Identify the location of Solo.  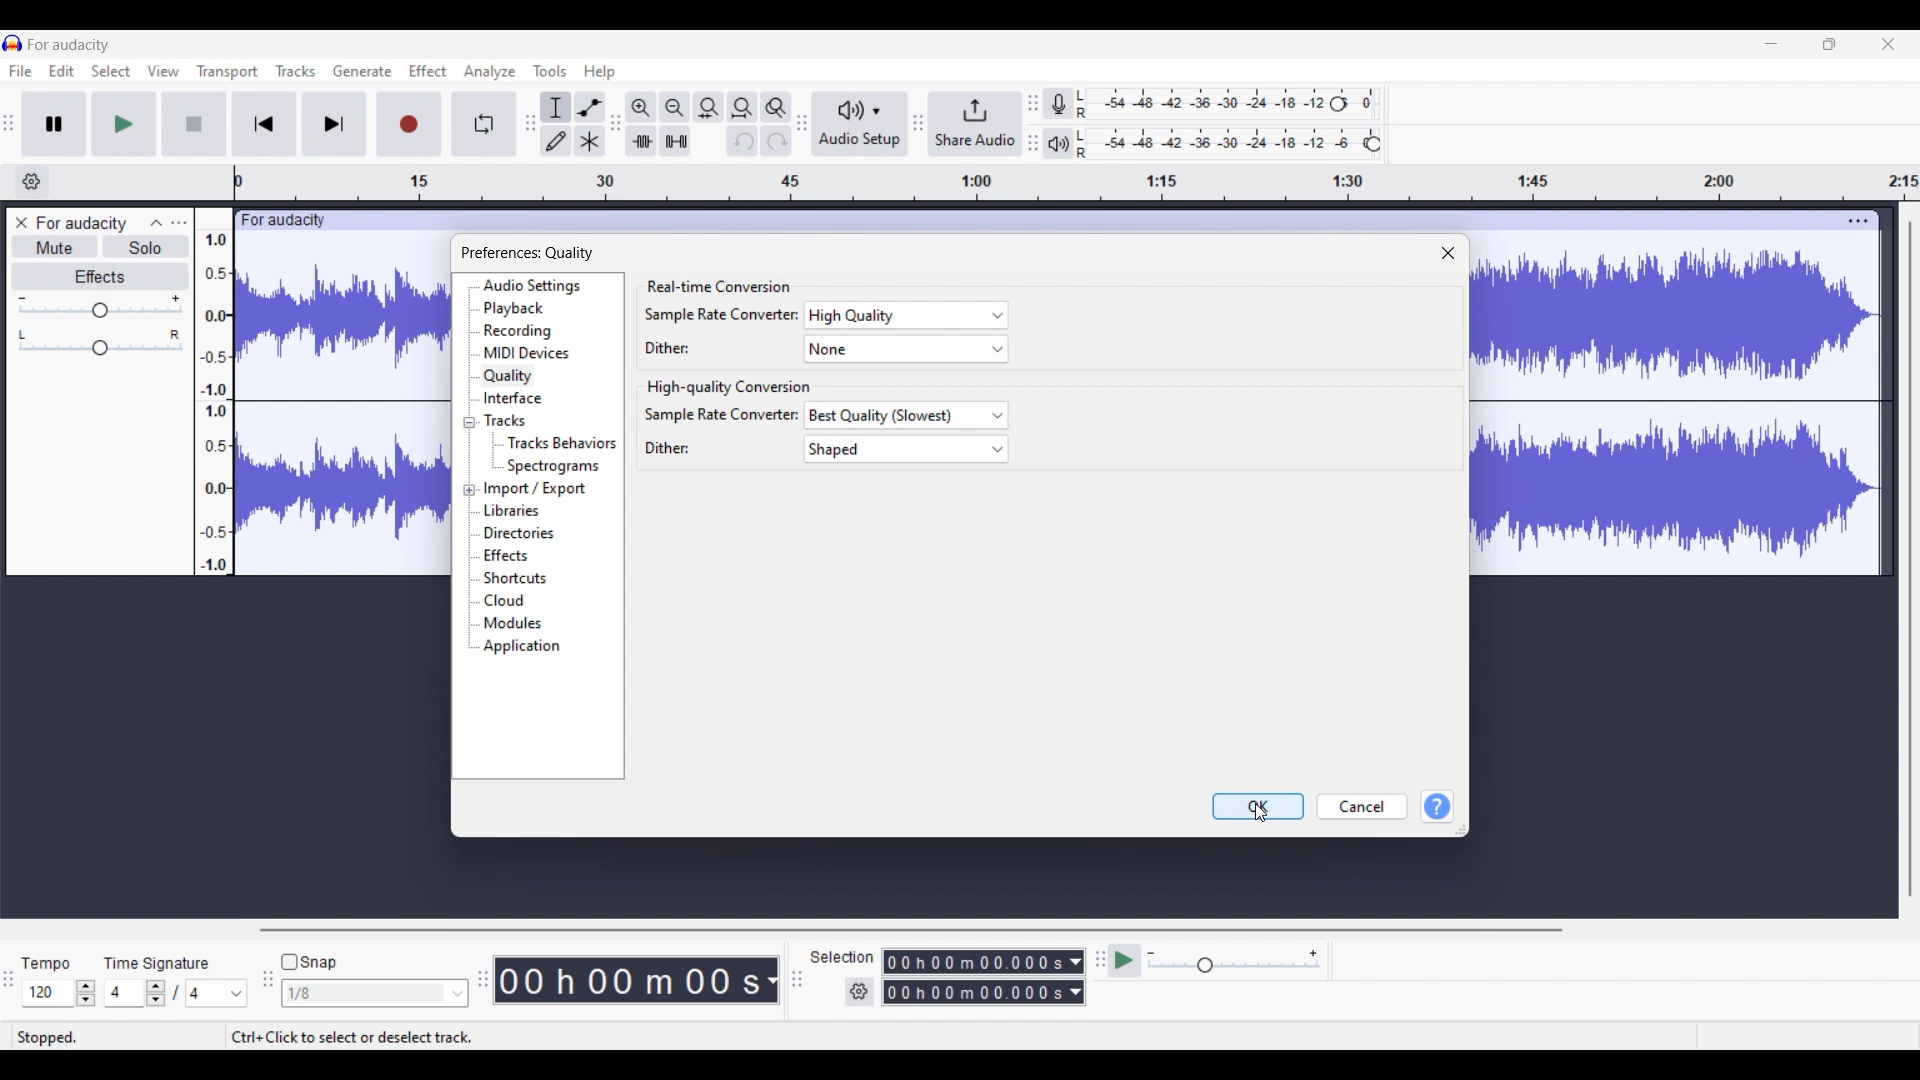
(146, 247).